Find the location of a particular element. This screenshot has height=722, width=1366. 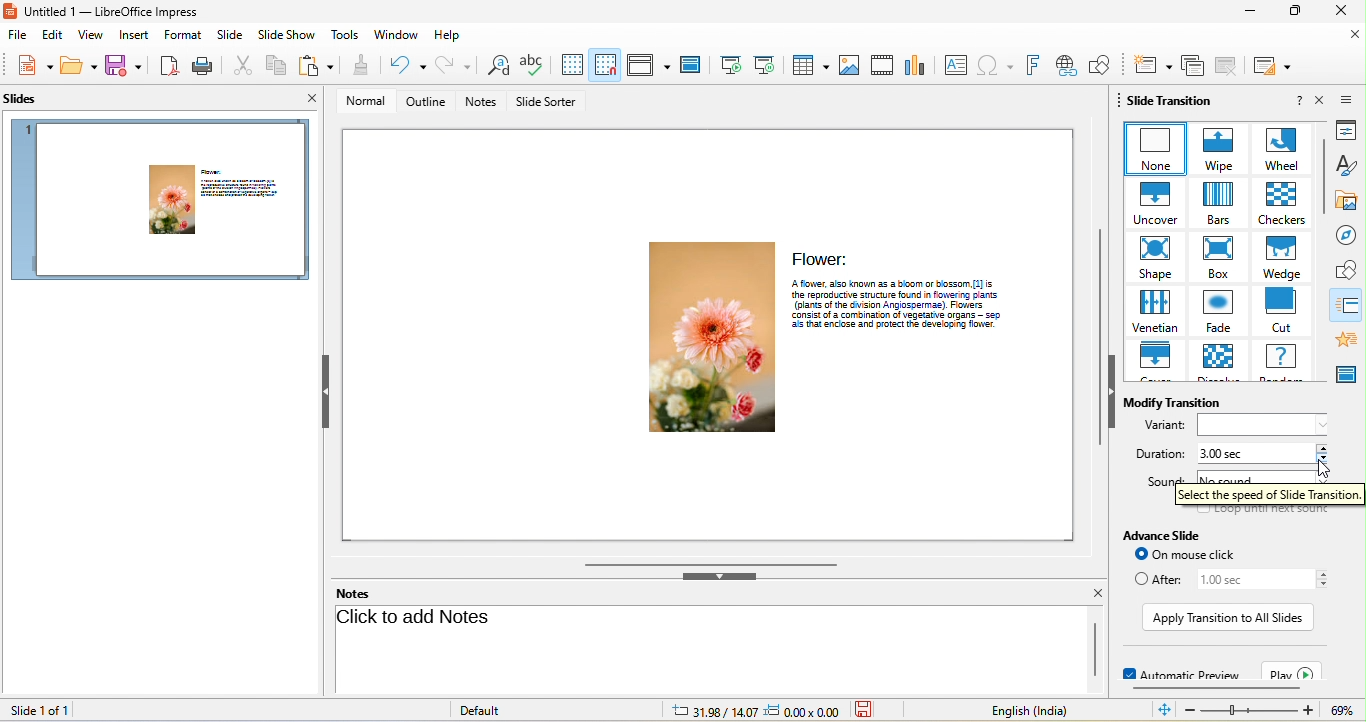

play is located at coordinates (1293, 672).